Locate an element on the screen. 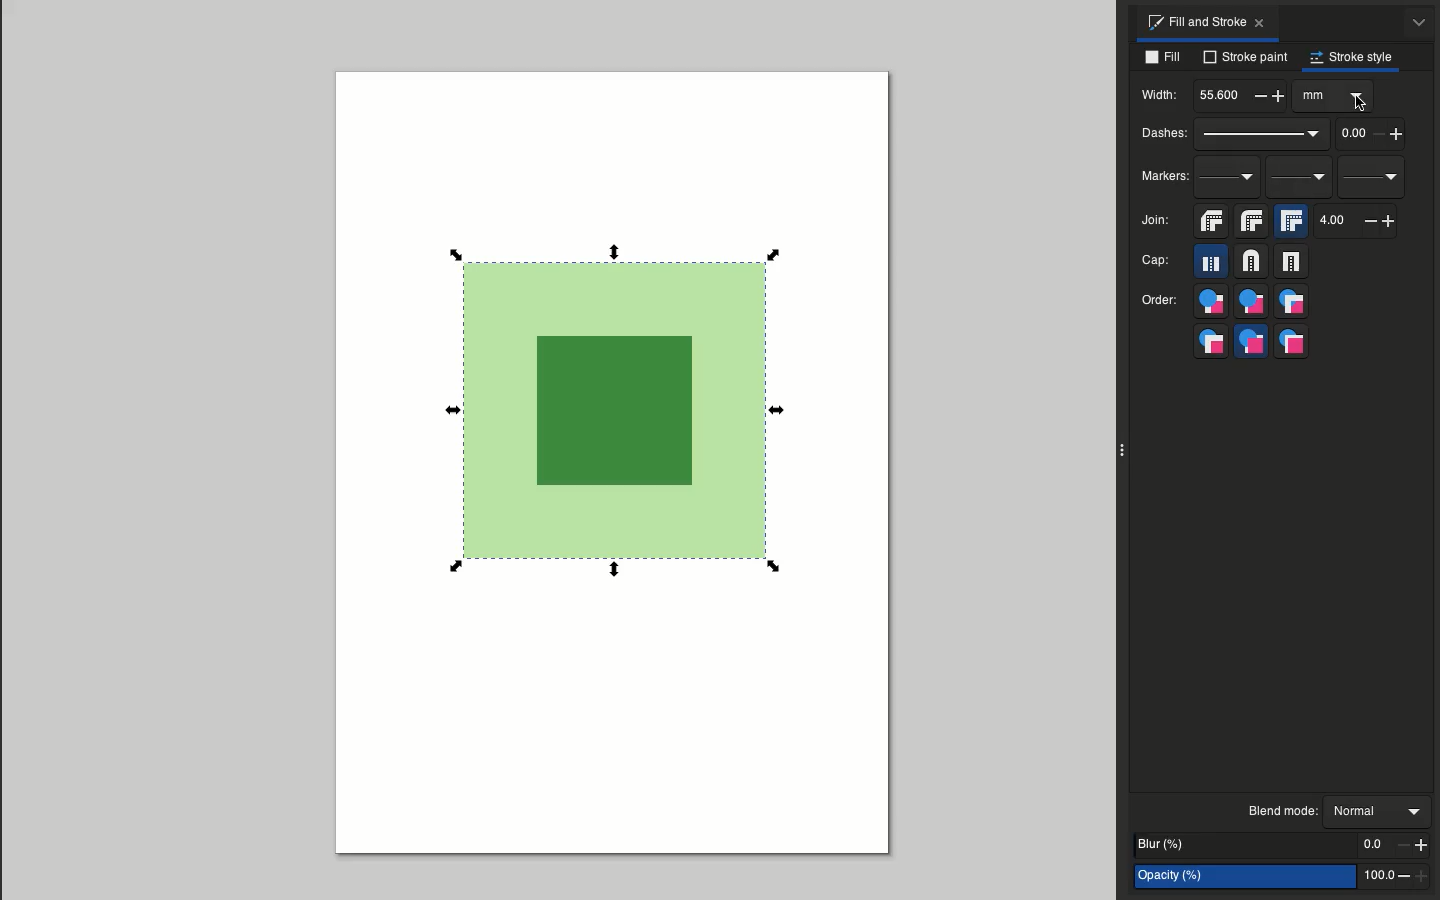 Image resolution: width=1440 pixels, height=900 pixels. Butt cap is located at coordinates (1213, 259).